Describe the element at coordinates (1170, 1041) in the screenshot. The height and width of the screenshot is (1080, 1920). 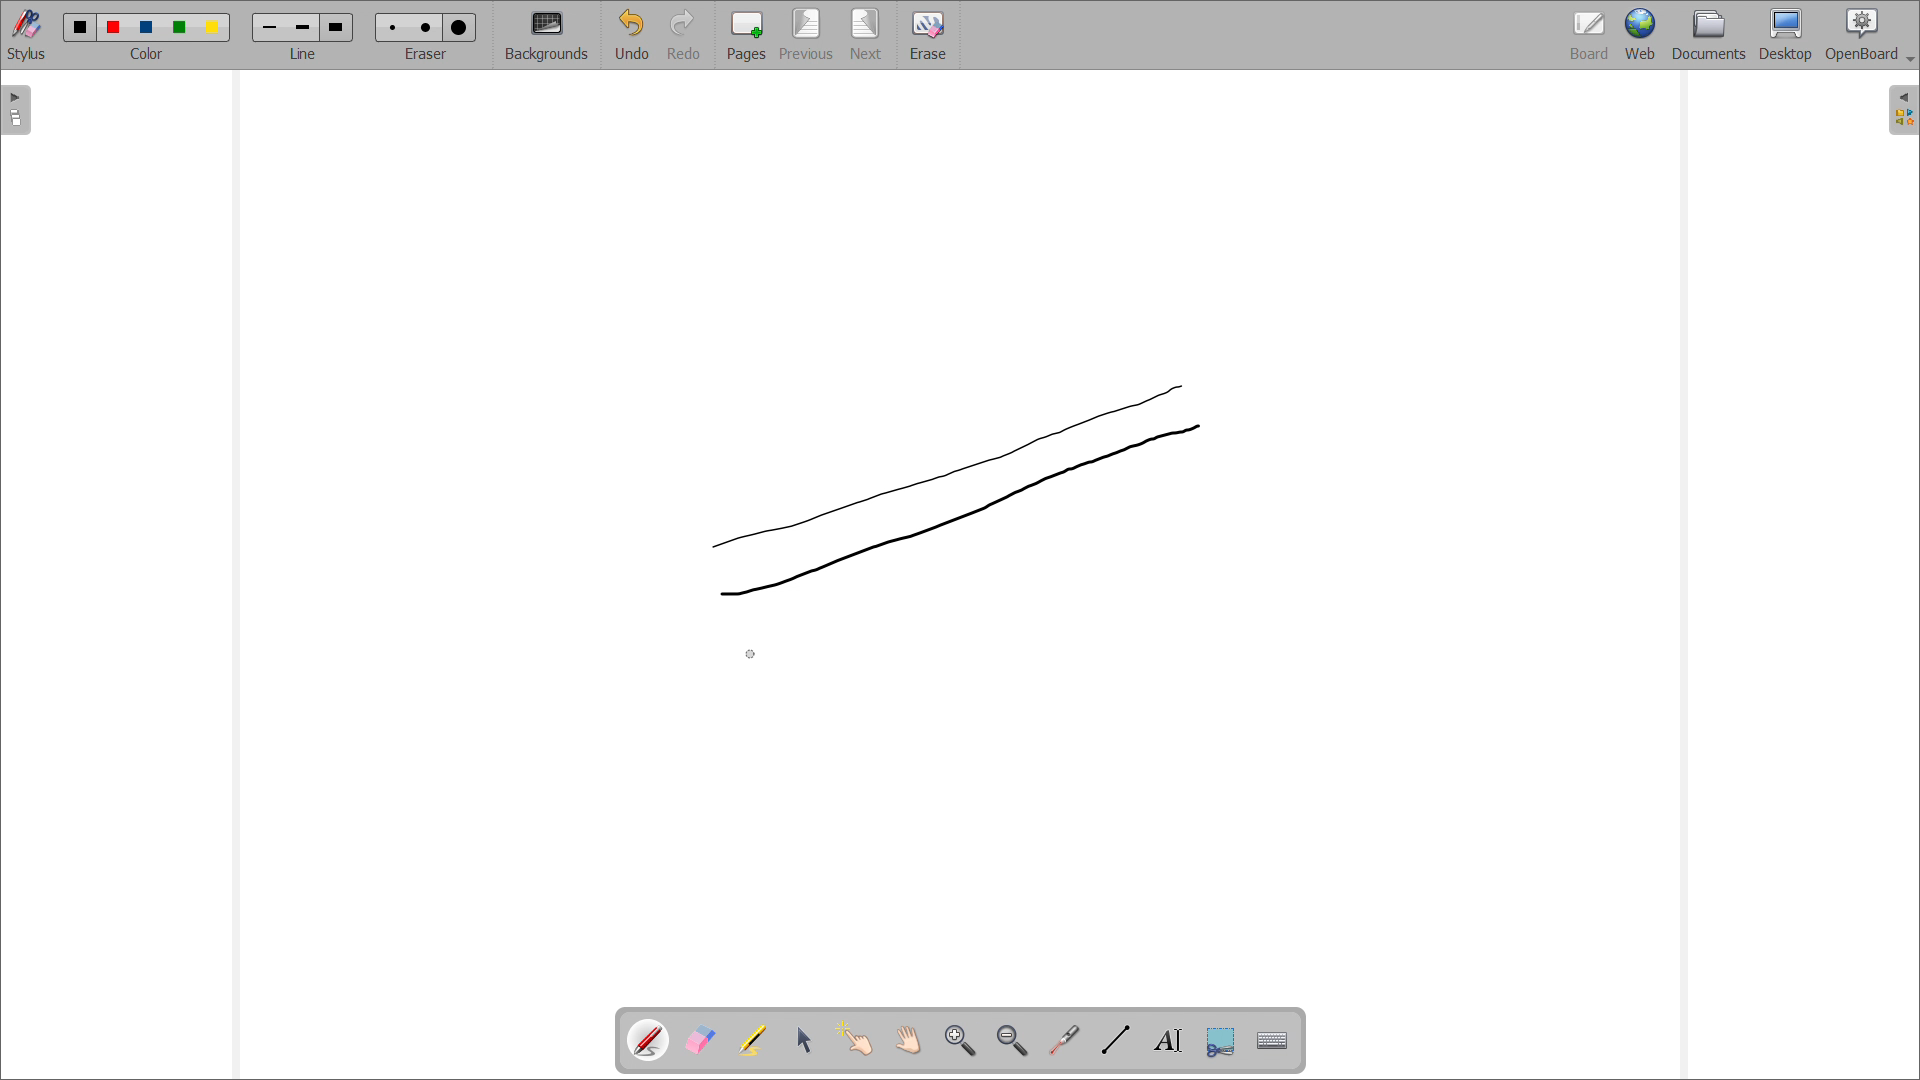
I see `draw text` at that location.